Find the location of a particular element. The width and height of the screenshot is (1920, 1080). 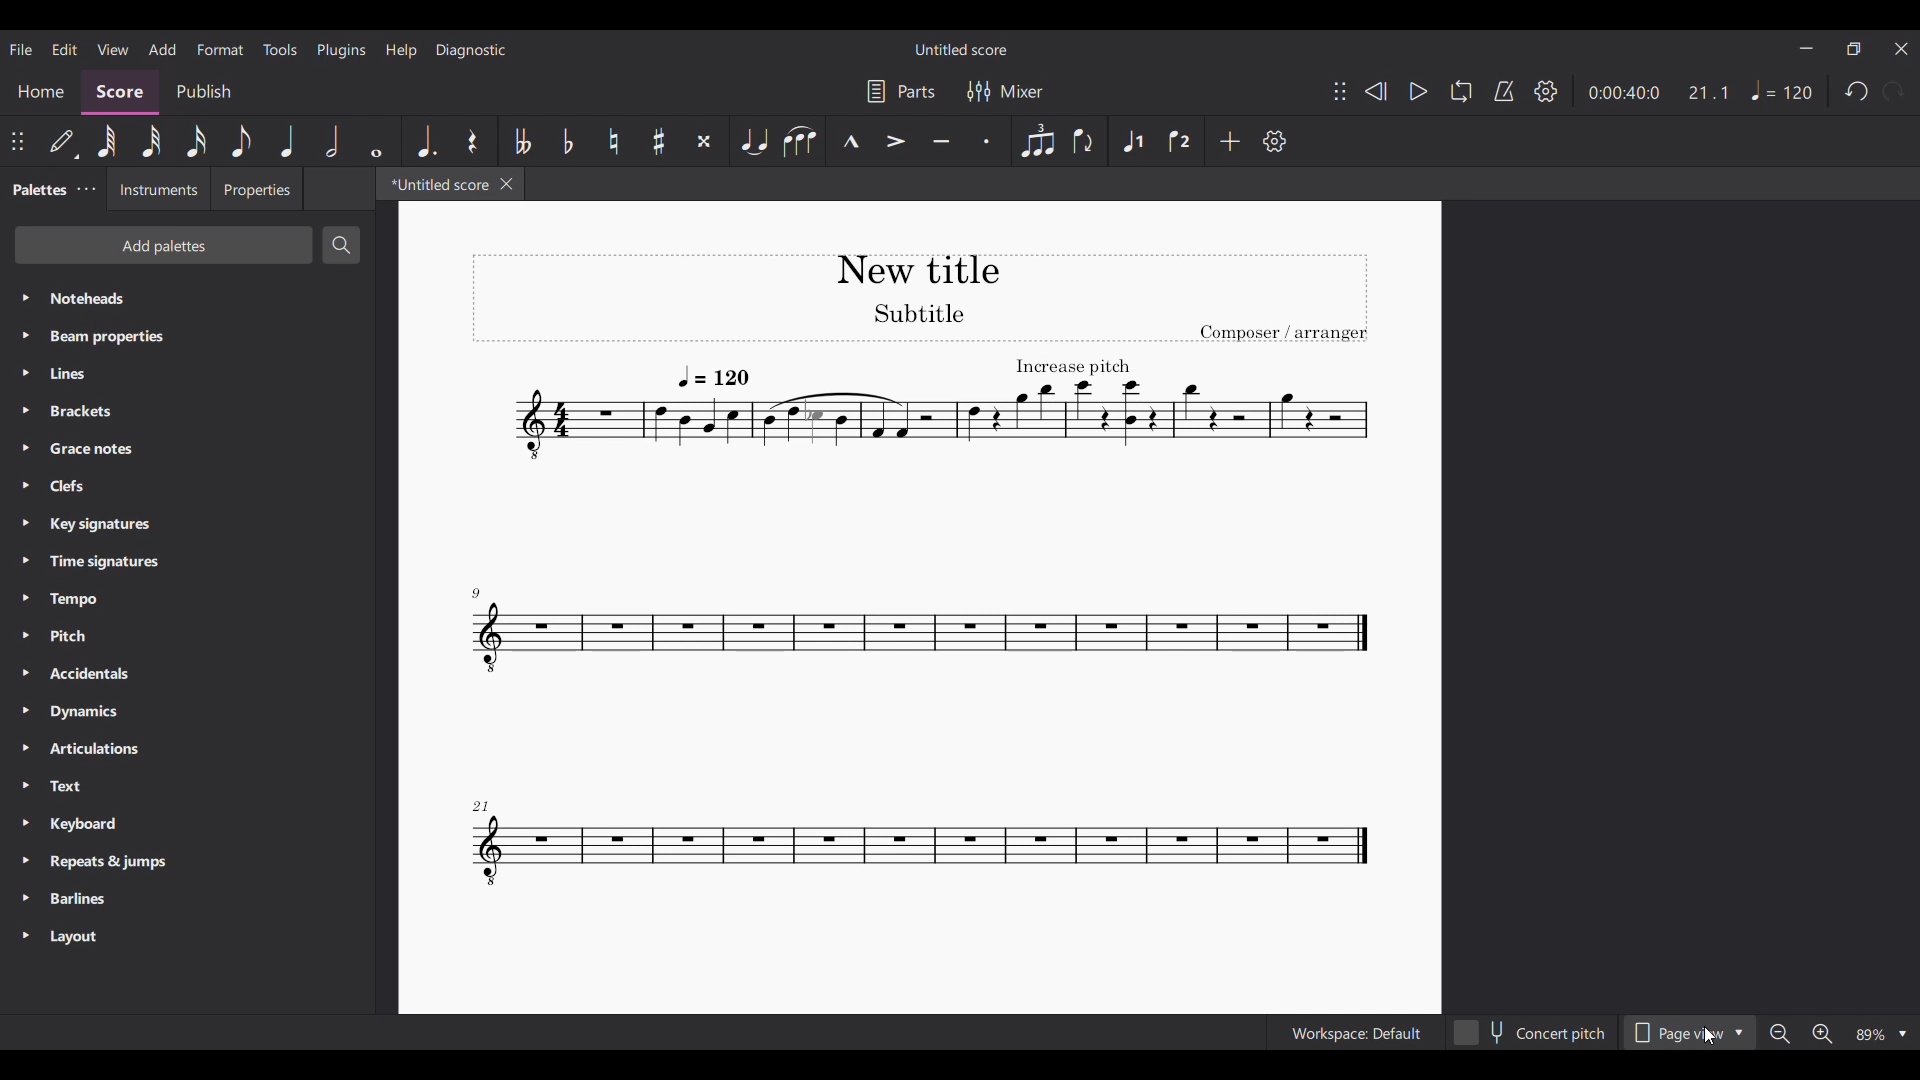

Half note is located at coordinates (332, 140).